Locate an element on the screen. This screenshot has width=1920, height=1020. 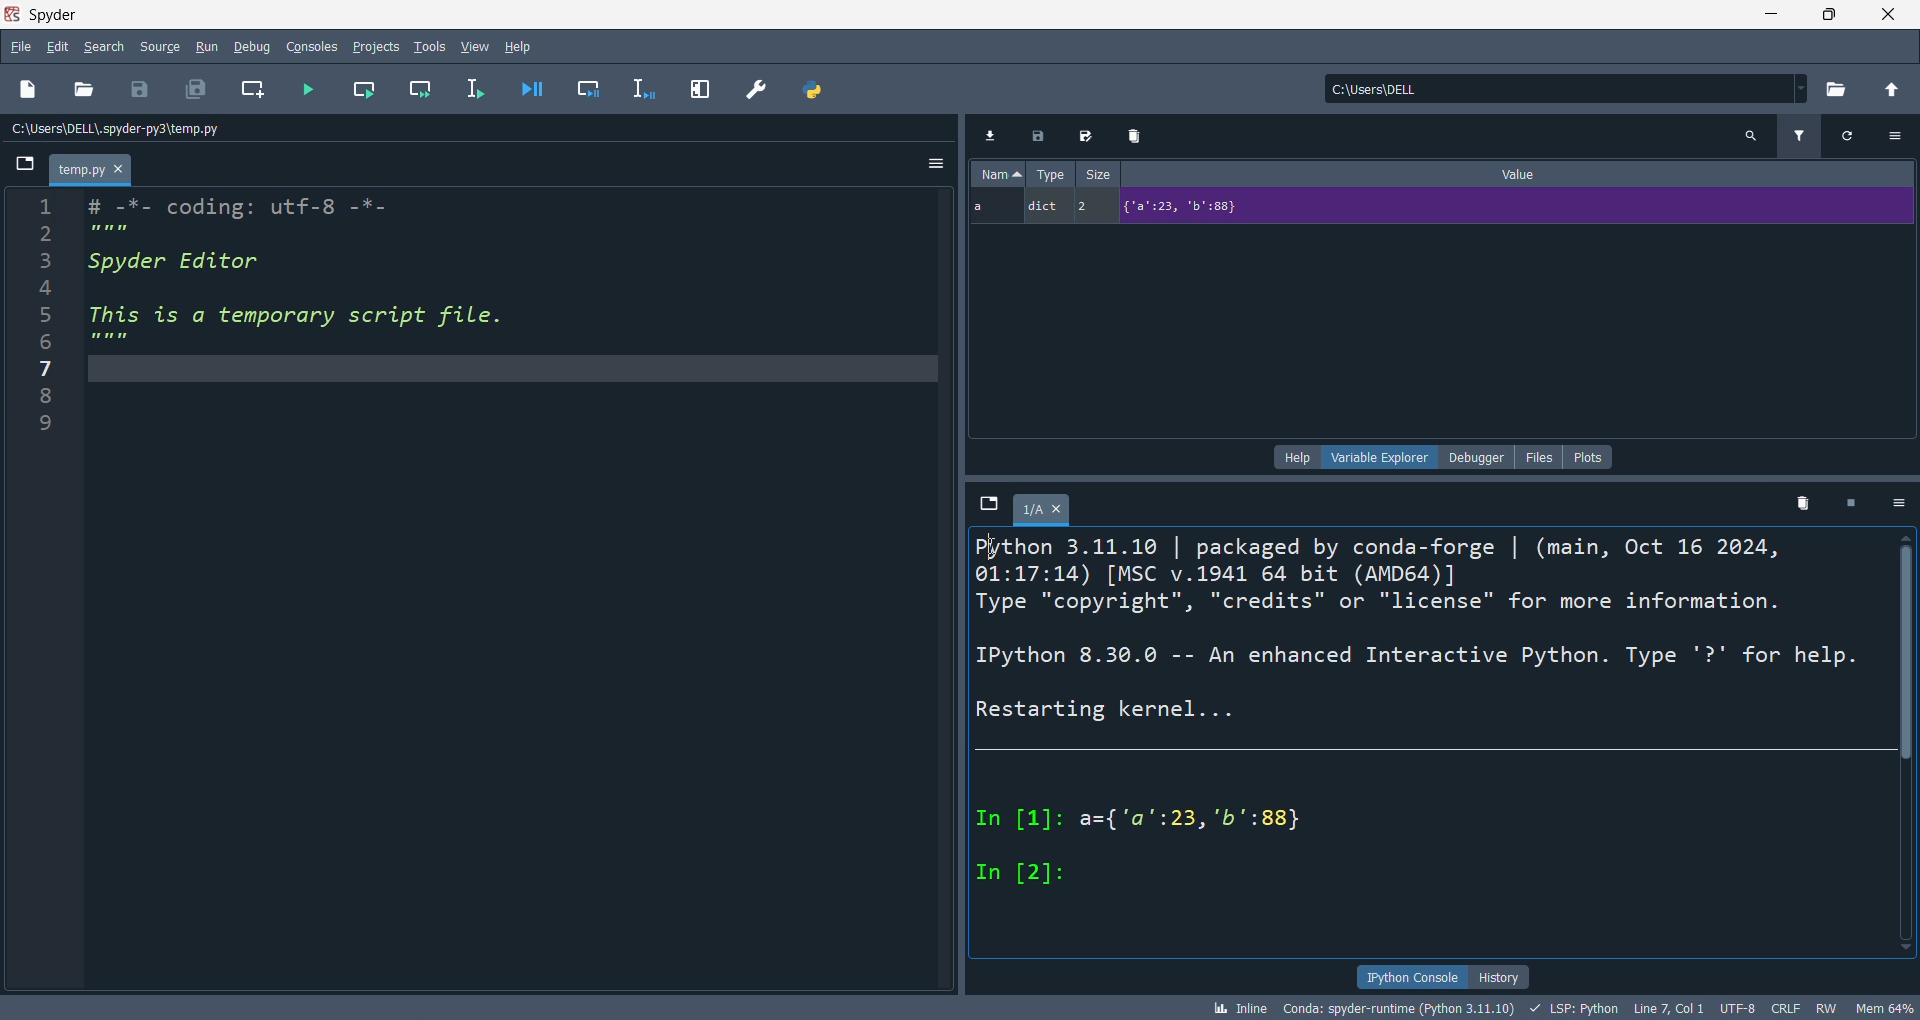
debugger is located at coordinates (1475, 457).